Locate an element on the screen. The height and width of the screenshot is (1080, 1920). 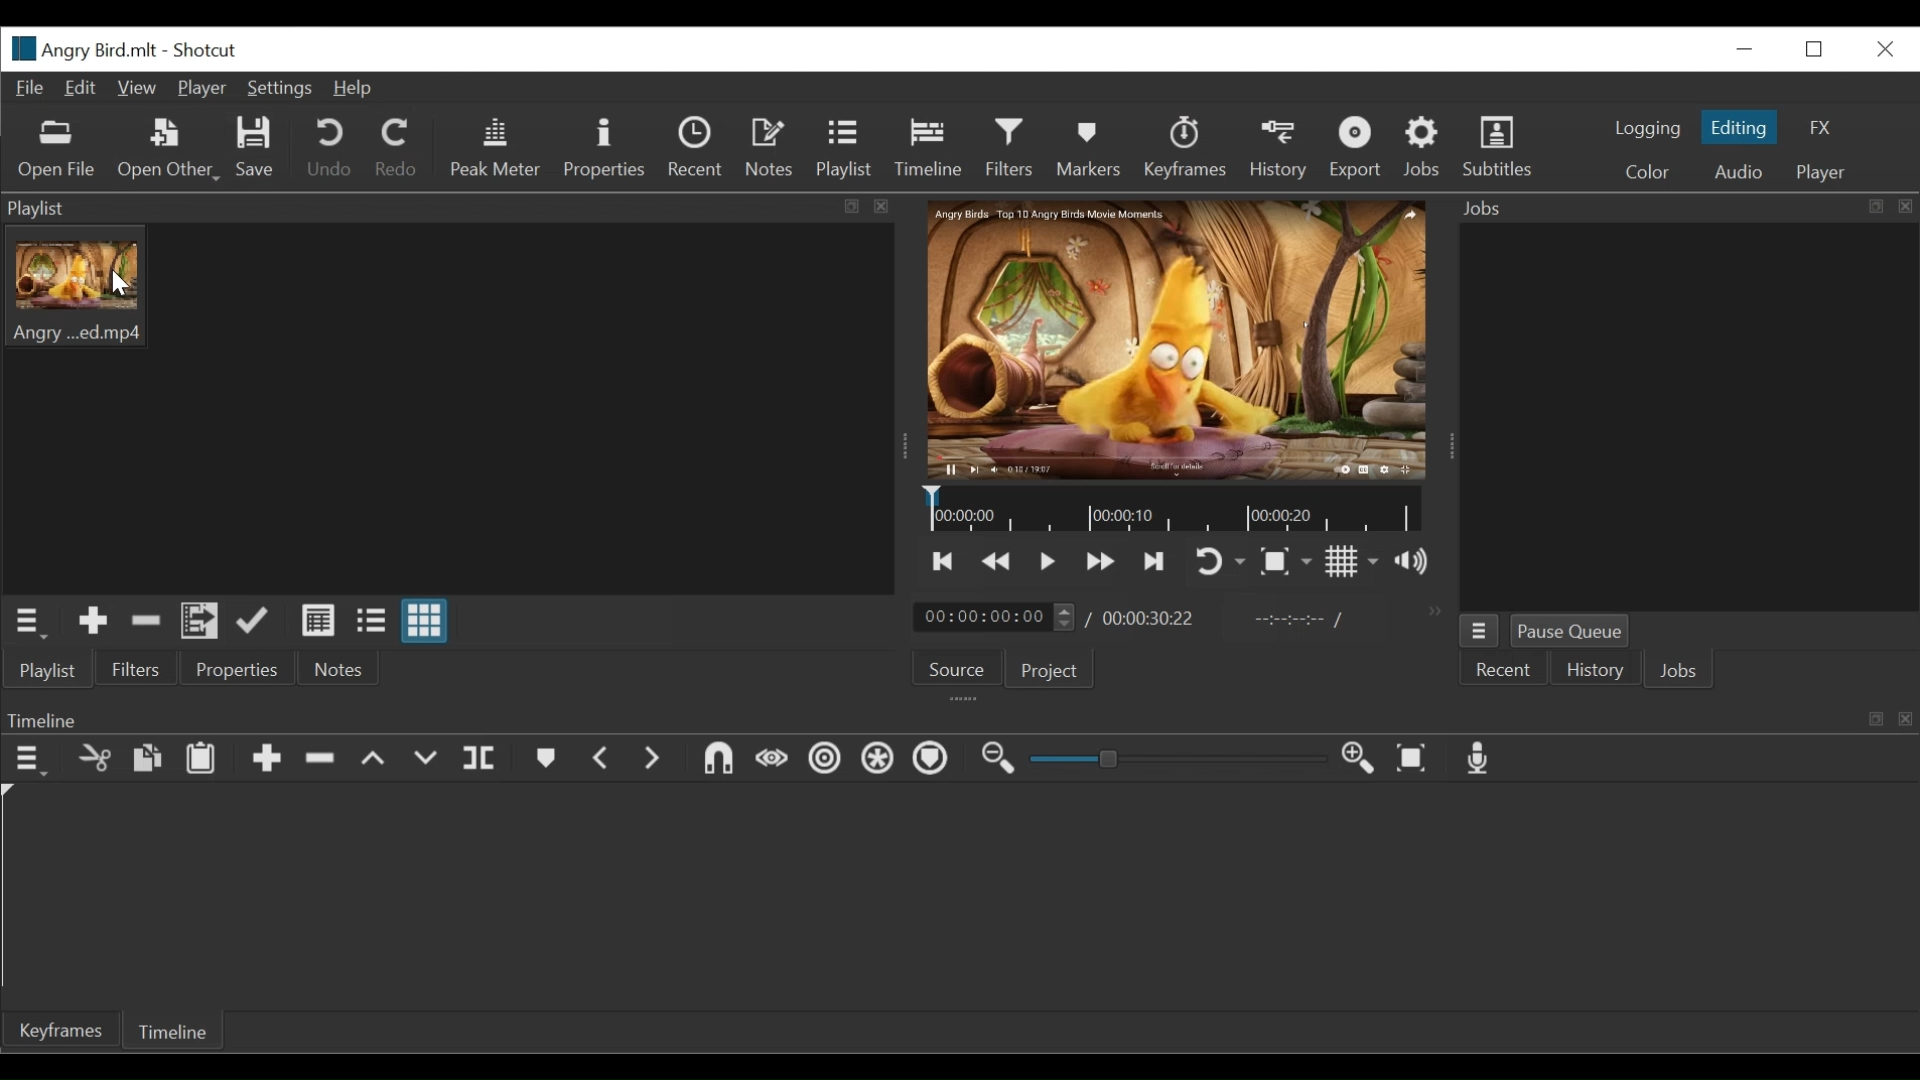
Settings is located at coordinates (277, 89).